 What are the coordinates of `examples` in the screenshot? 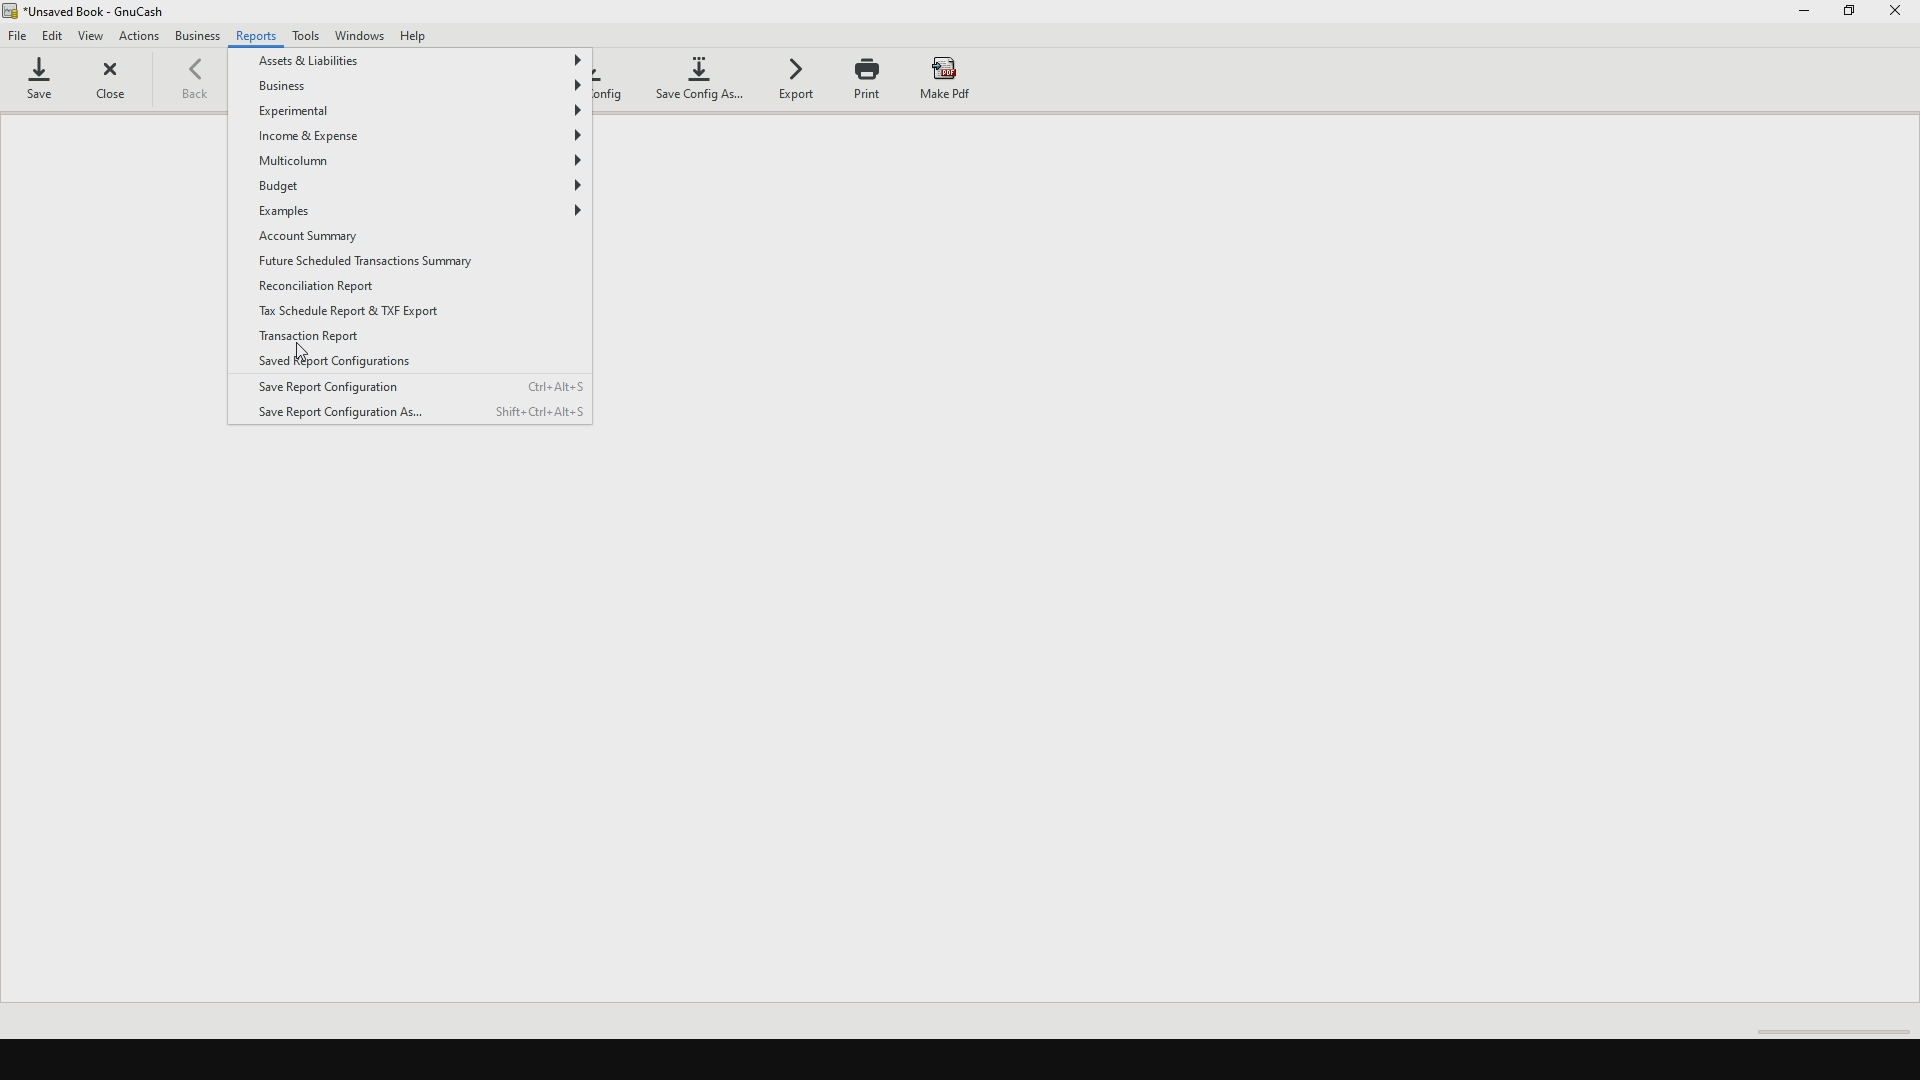 It's located at (419, 213).